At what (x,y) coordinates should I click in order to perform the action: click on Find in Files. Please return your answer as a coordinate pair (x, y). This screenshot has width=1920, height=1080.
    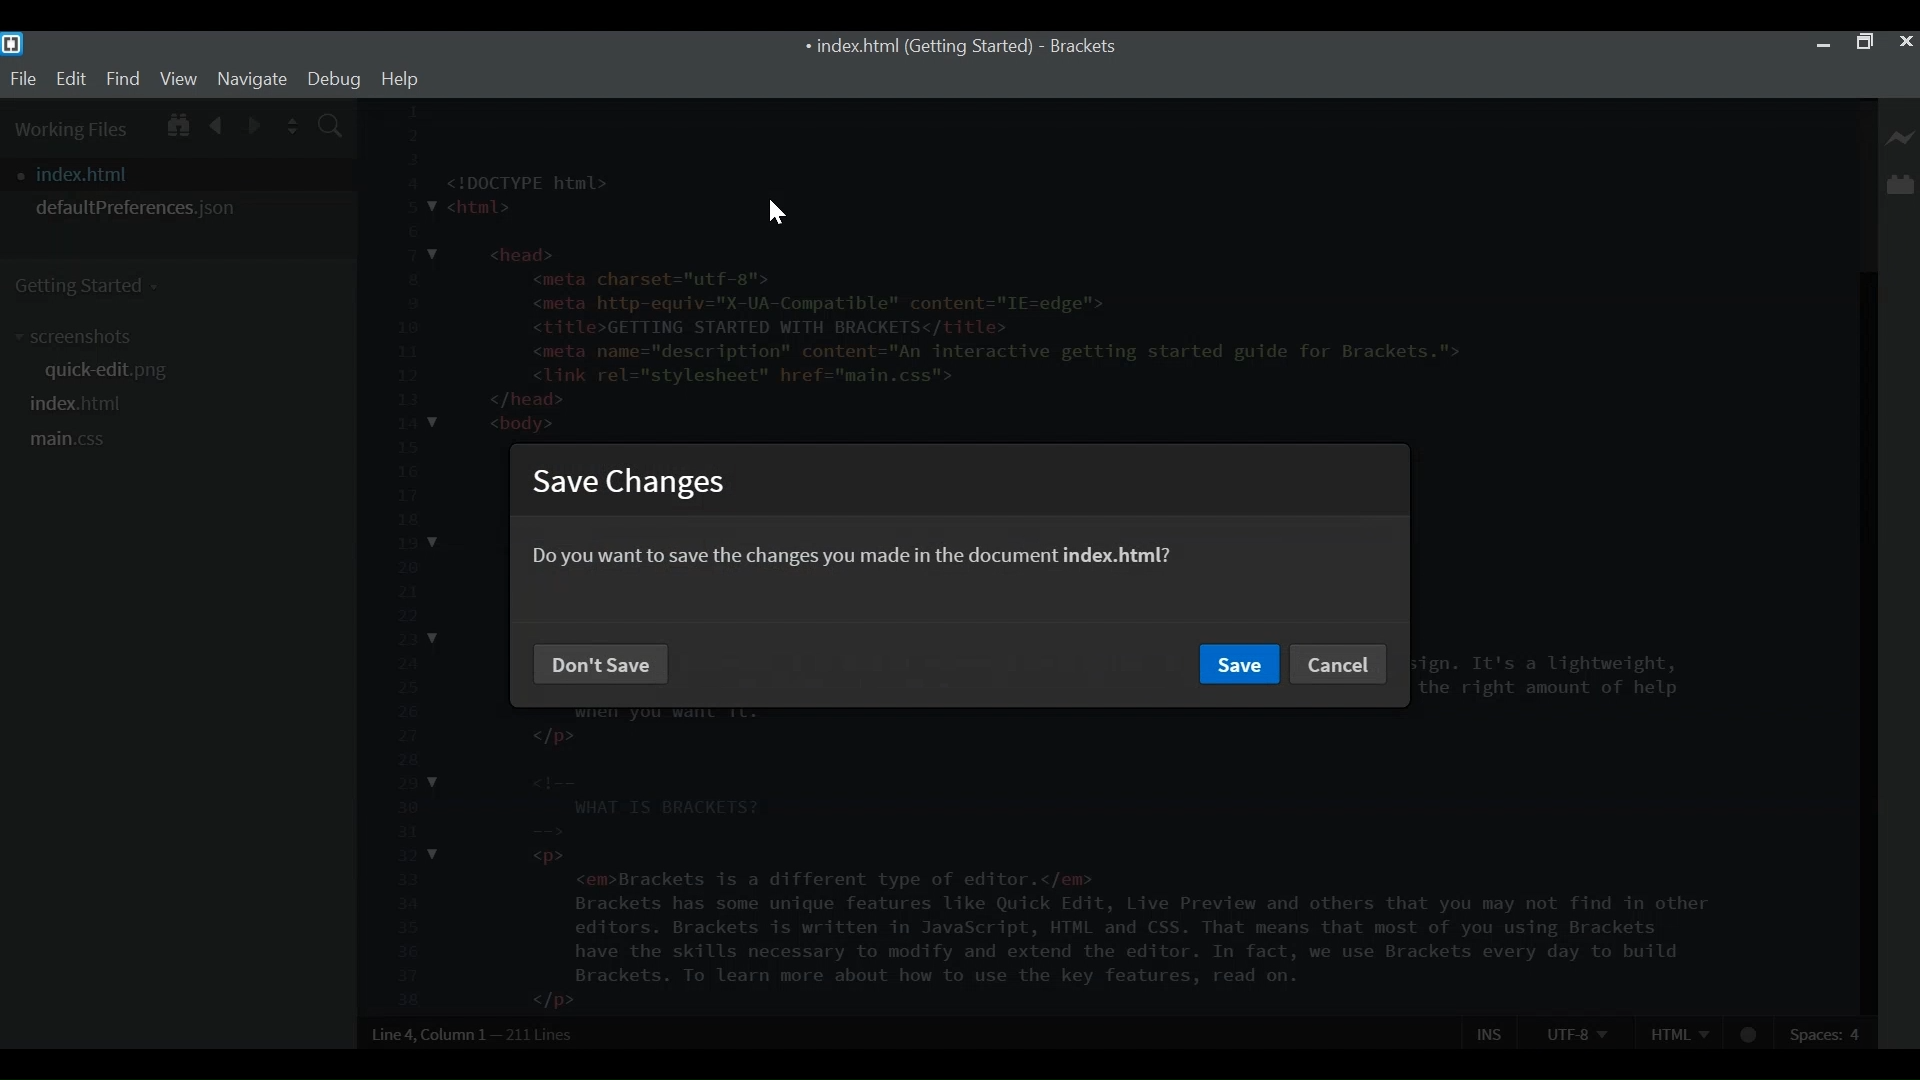
    Looking at the image, I should click on (332, 128).